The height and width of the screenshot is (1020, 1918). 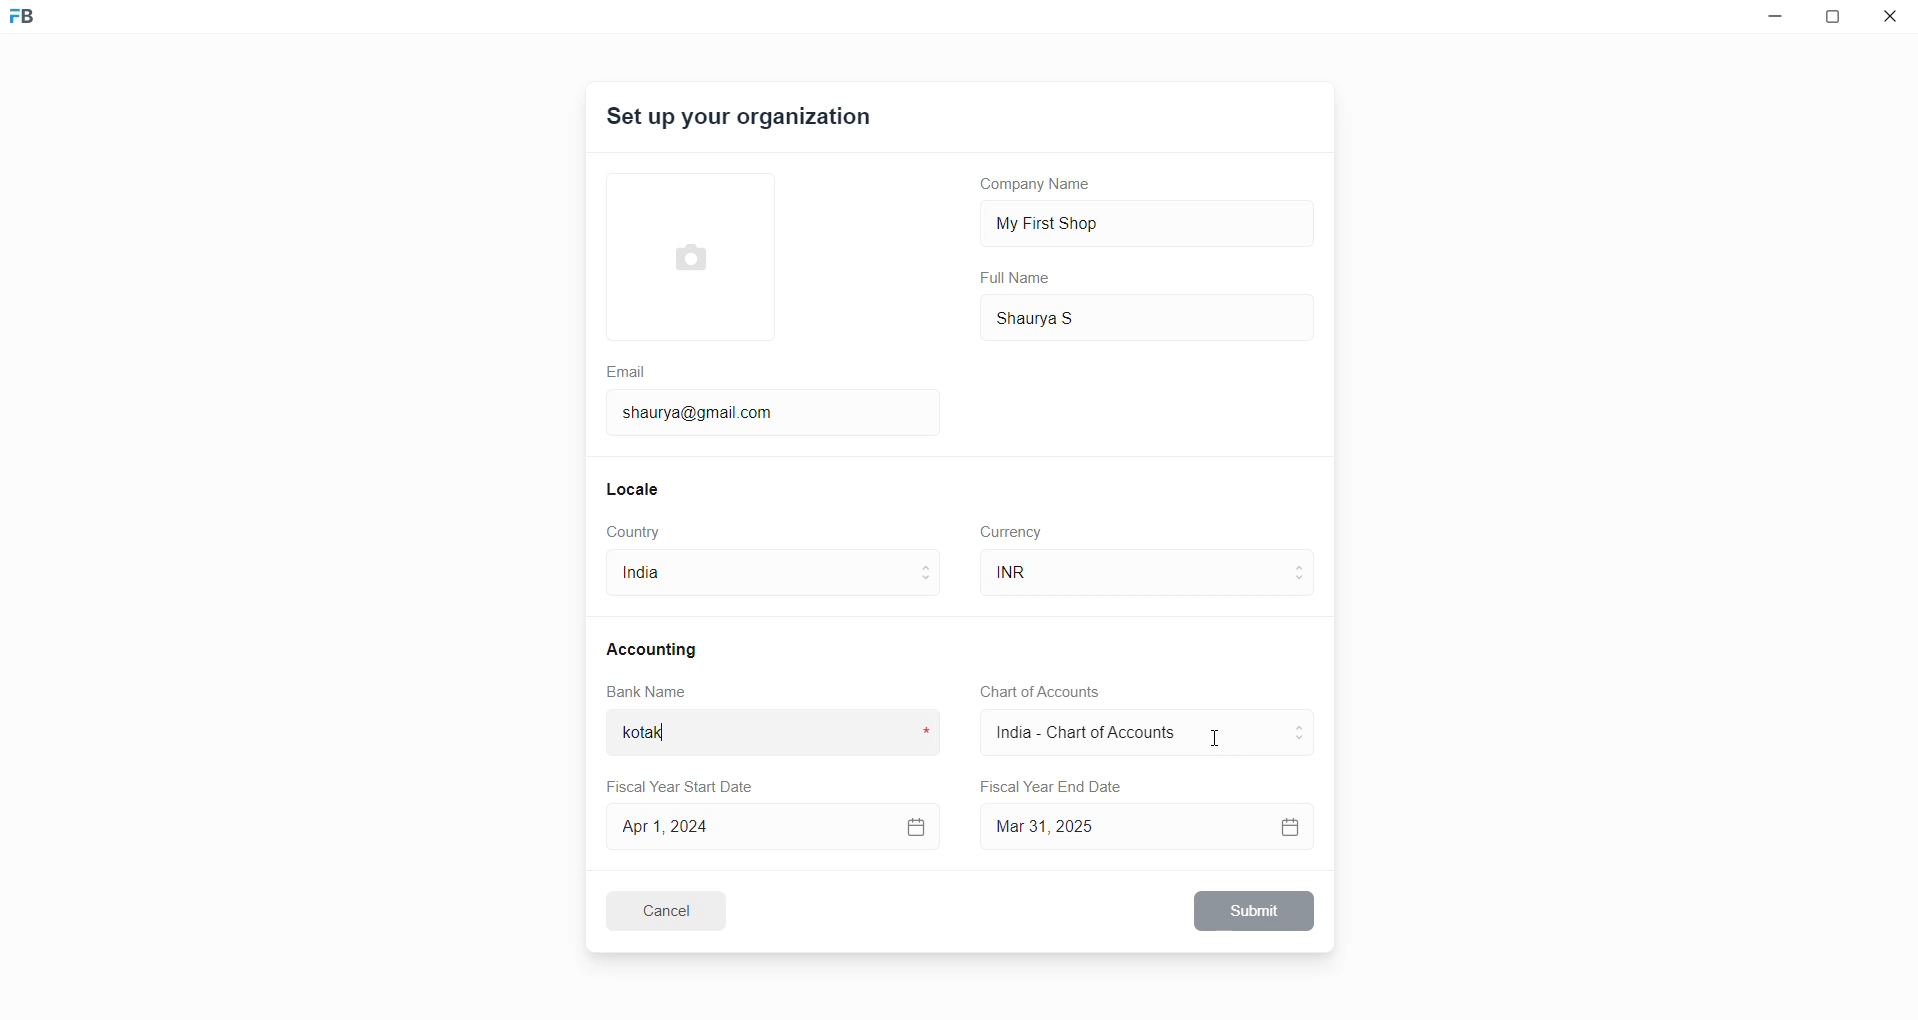 What do you see at coordinates (681, 254) in the screenshot?
I see `select Profile picture` at bounding box center [681, 254].